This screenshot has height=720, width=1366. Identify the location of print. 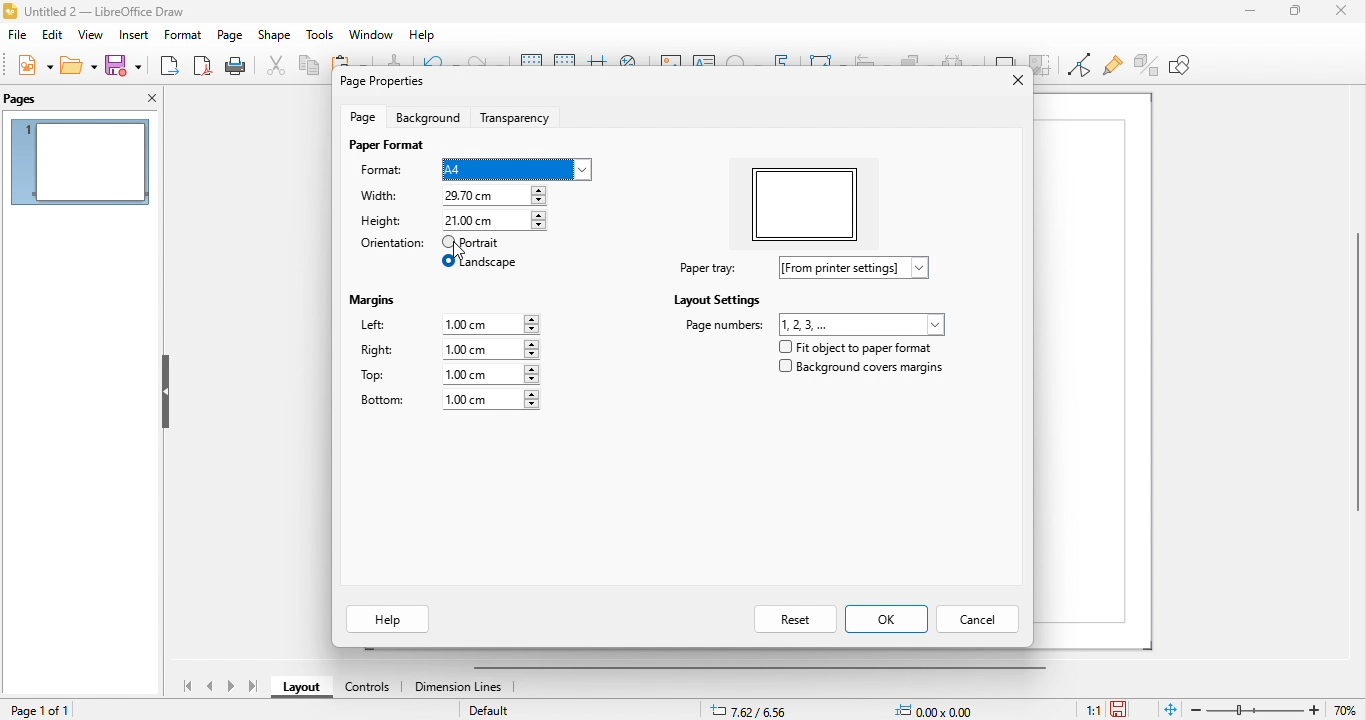
(235, 66).